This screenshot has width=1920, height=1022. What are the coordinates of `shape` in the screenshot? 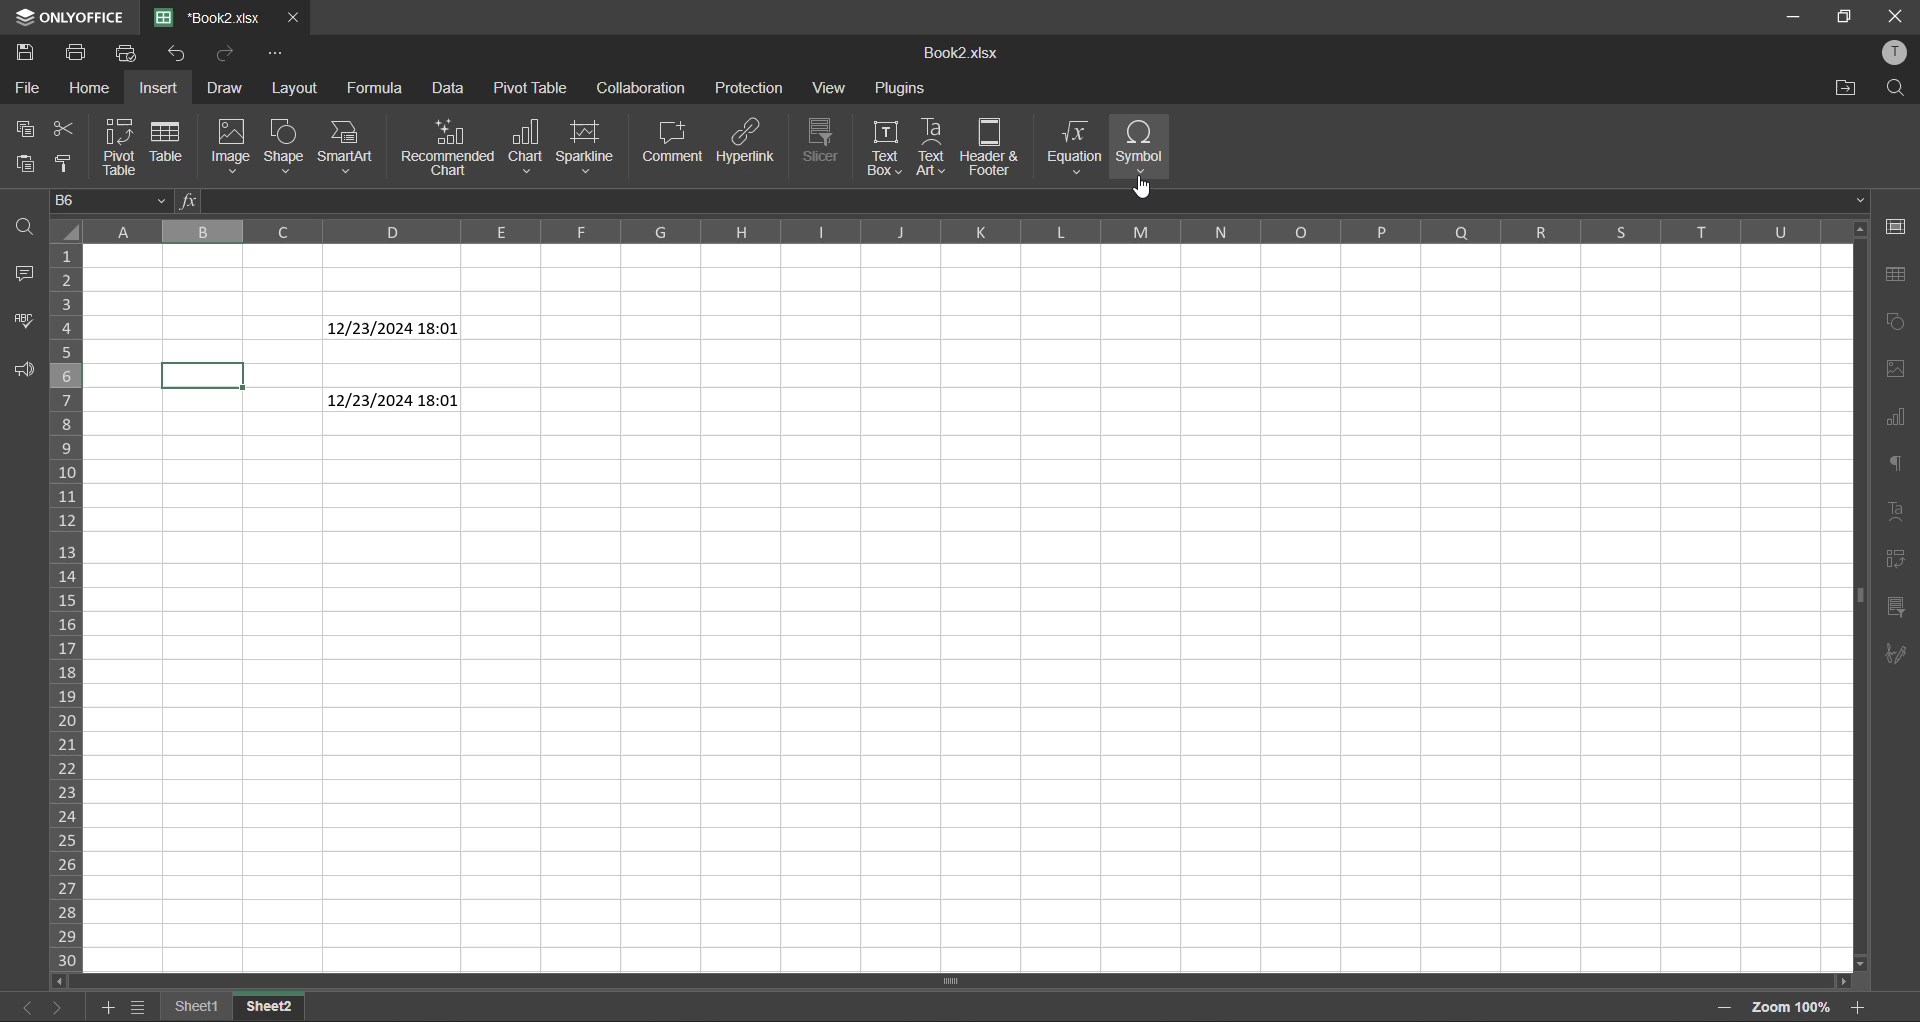 It's located at (285, 147).